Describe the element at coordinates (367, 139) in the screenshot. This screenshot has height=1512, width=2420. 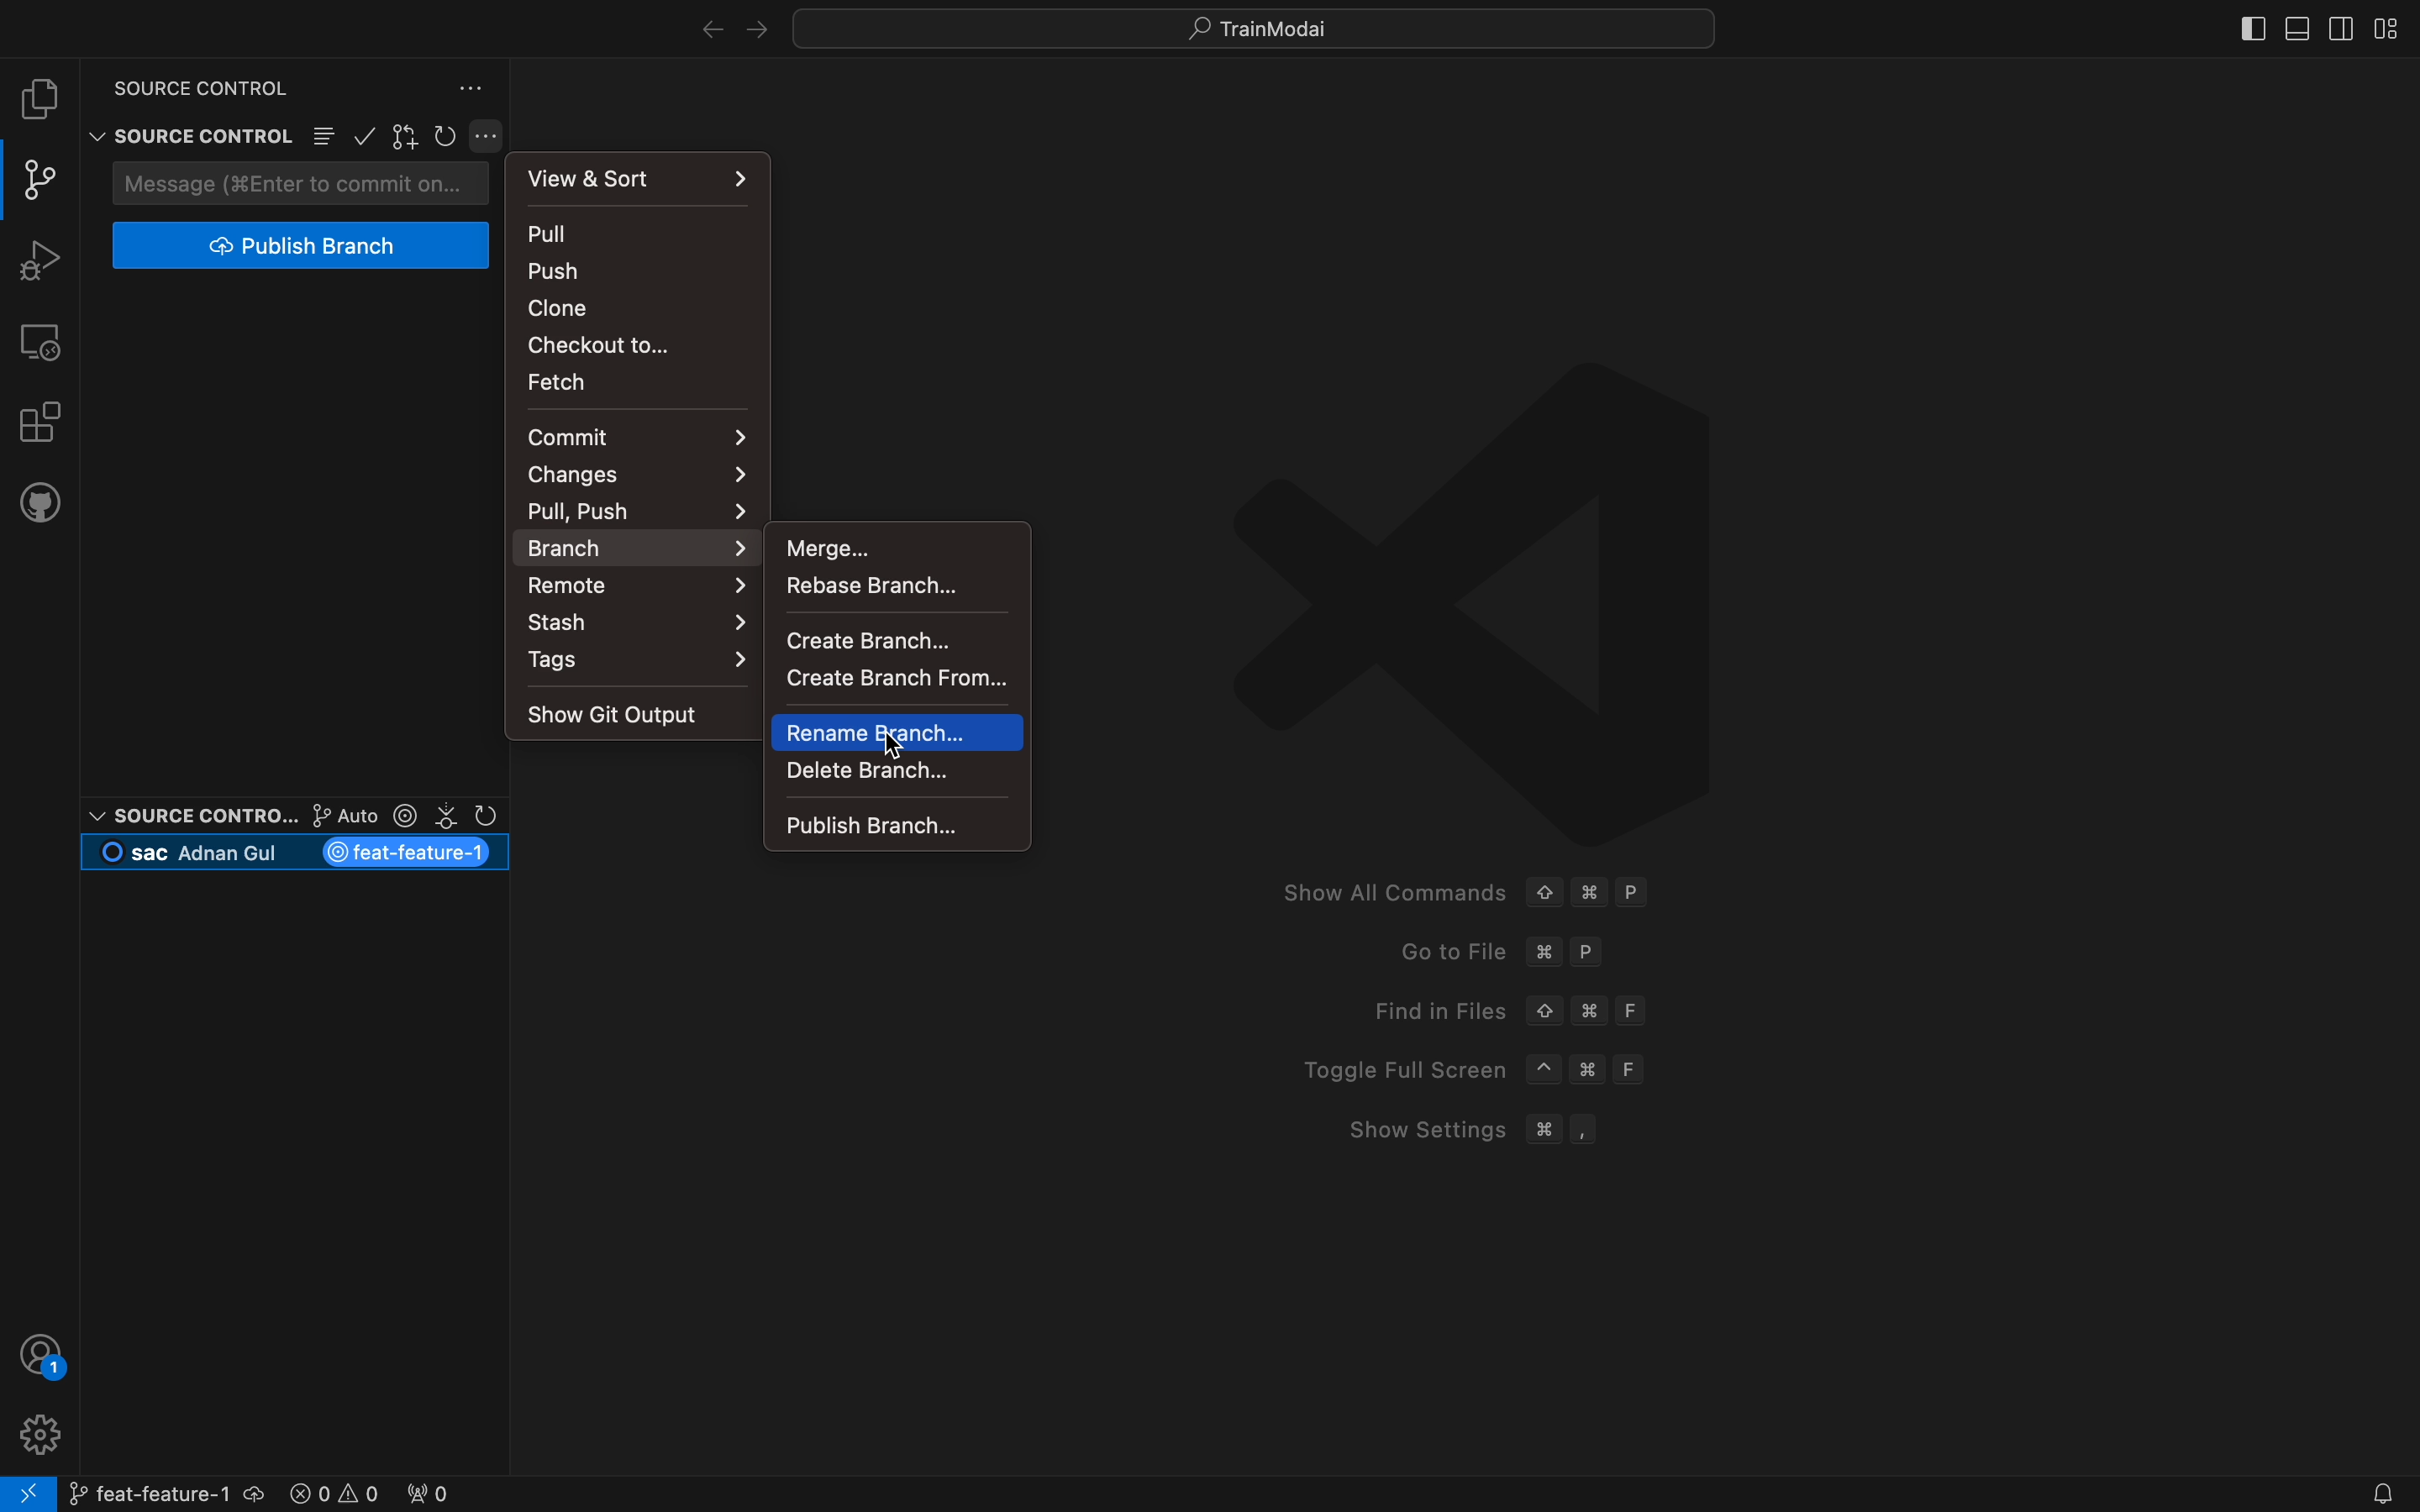
I see `confirm` at that location.